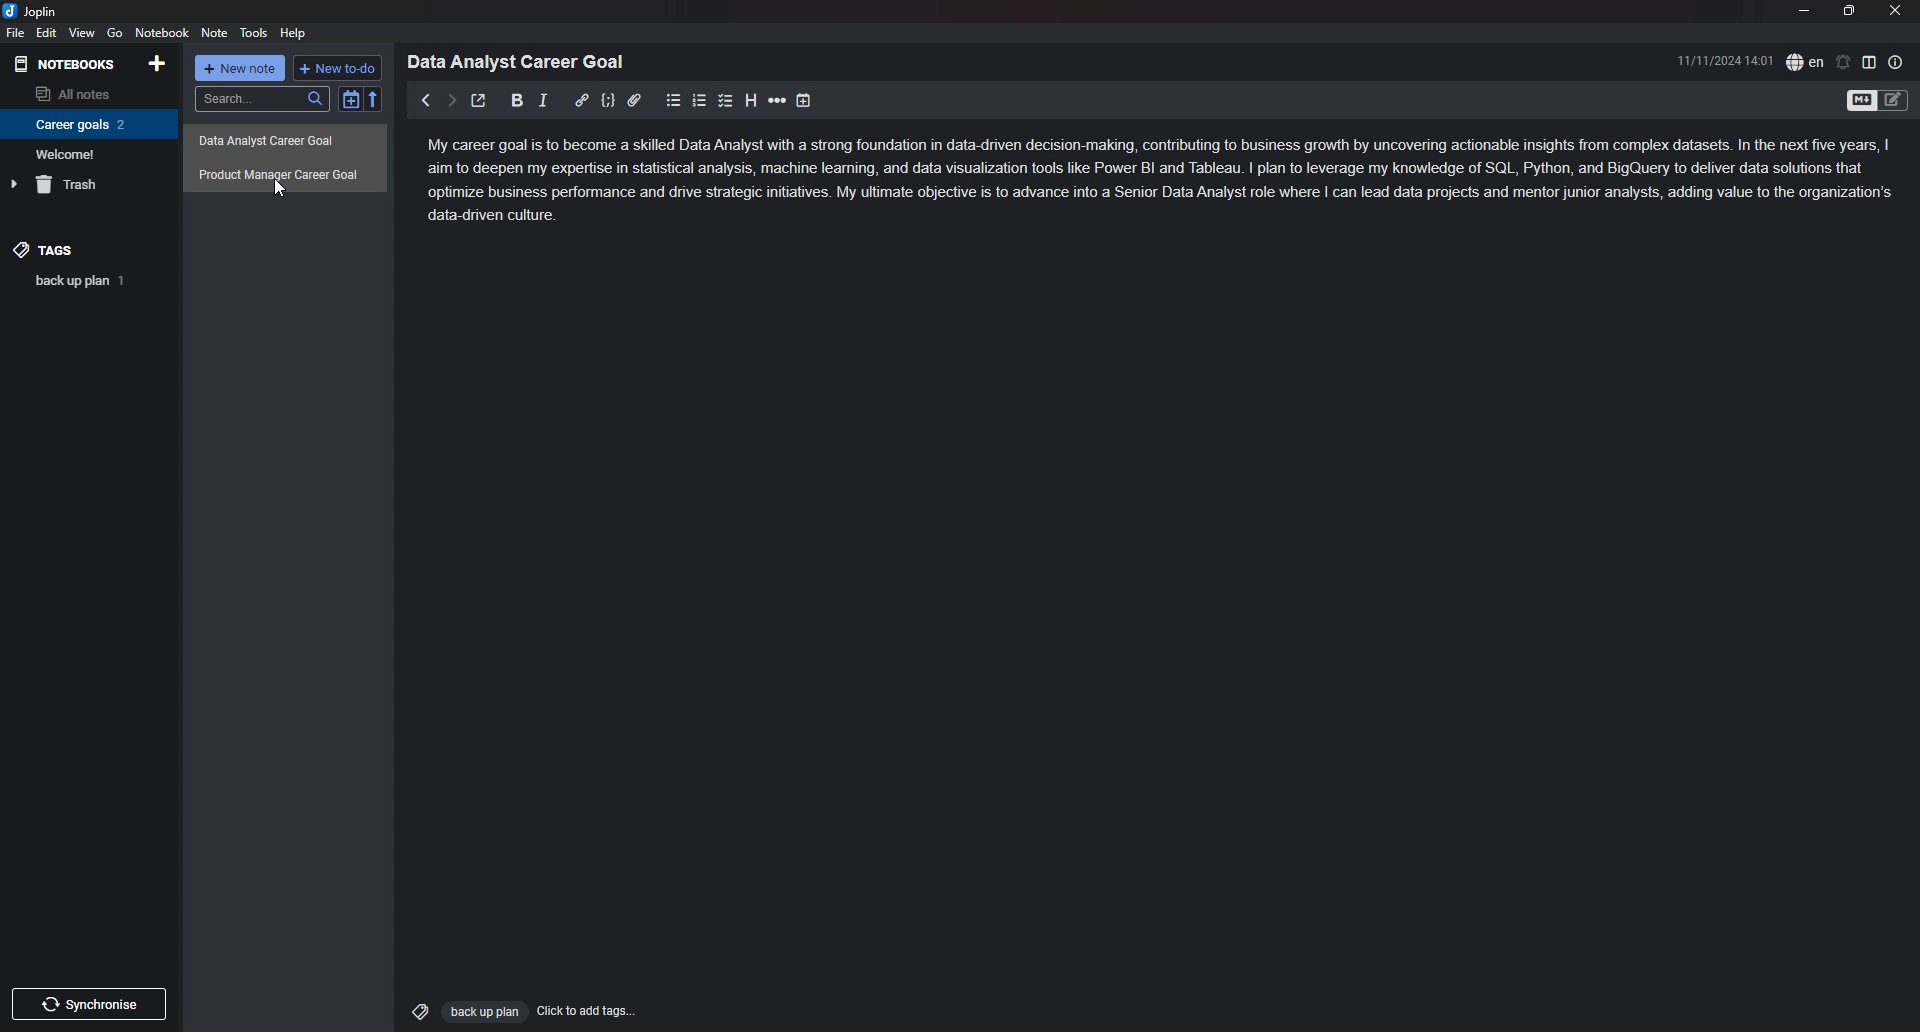  I want to click on help, so click(294, 34).